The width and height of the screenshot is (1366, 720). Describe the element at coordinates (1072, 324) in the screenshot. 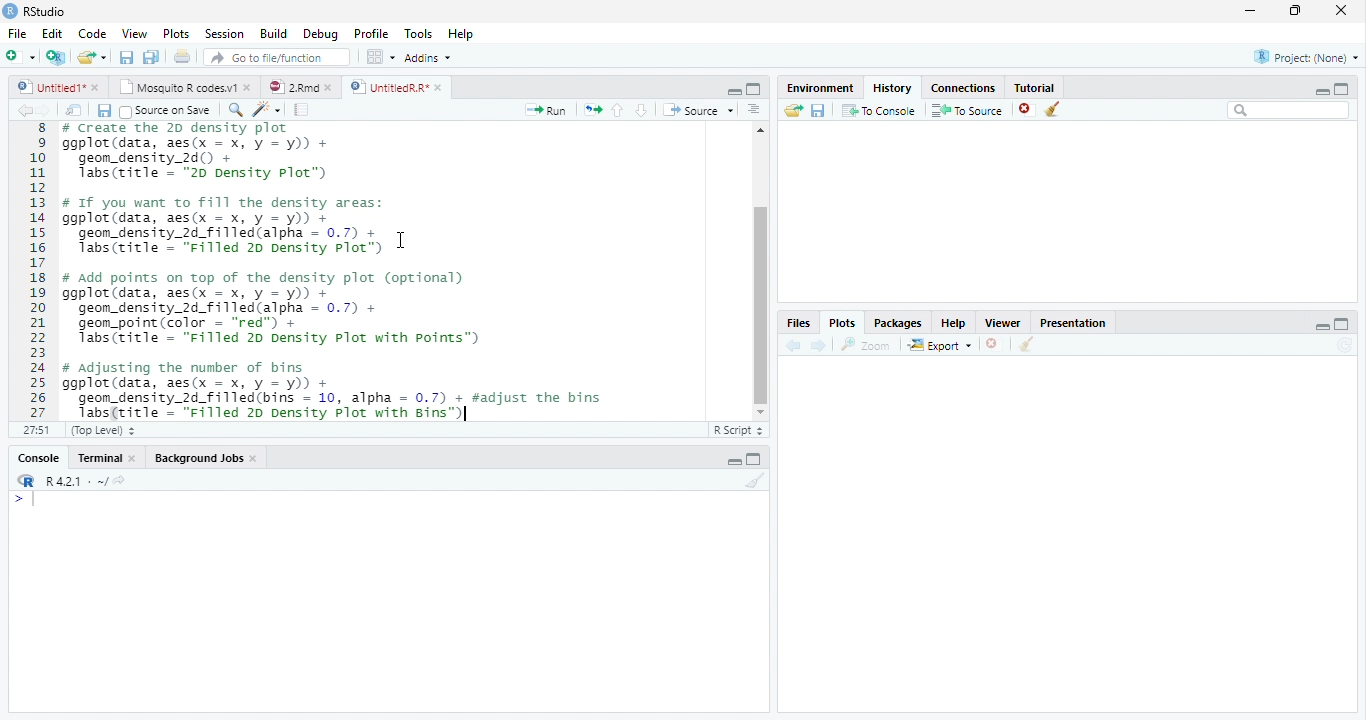

I see `Presentatior` at that location.